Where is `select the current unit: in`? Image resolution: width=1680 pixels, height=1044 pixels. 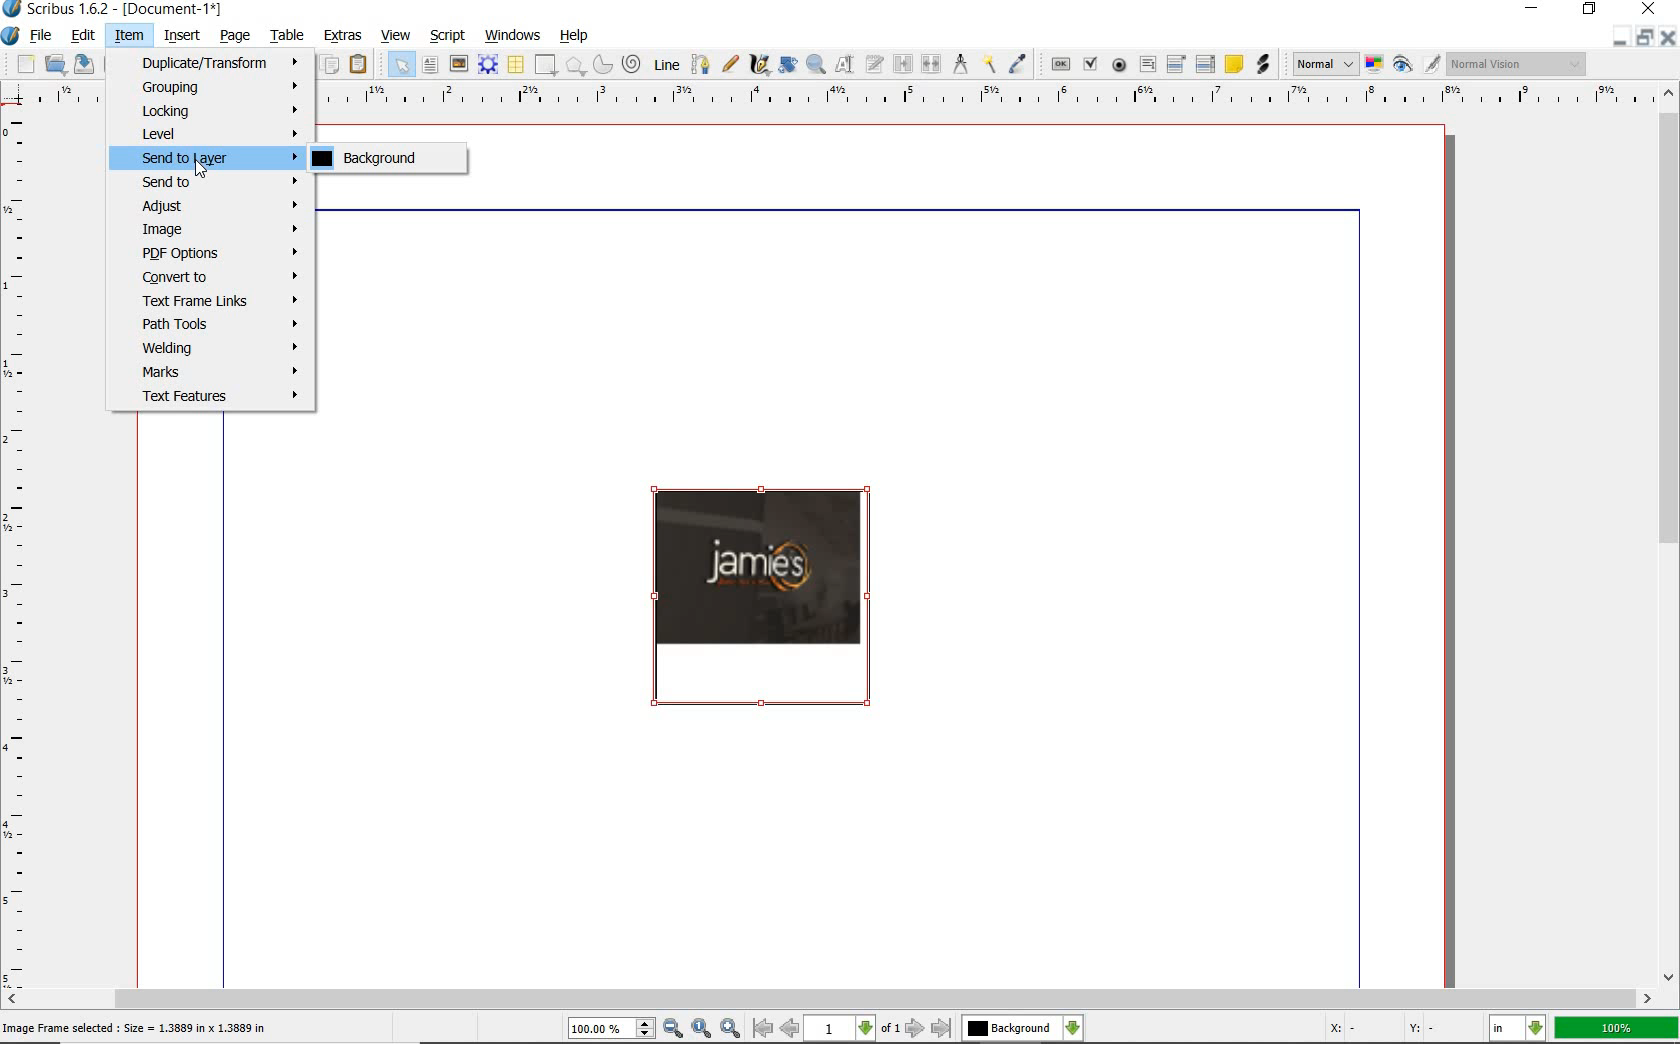
select the current unit: in is located at coordinates (1517, 1026).